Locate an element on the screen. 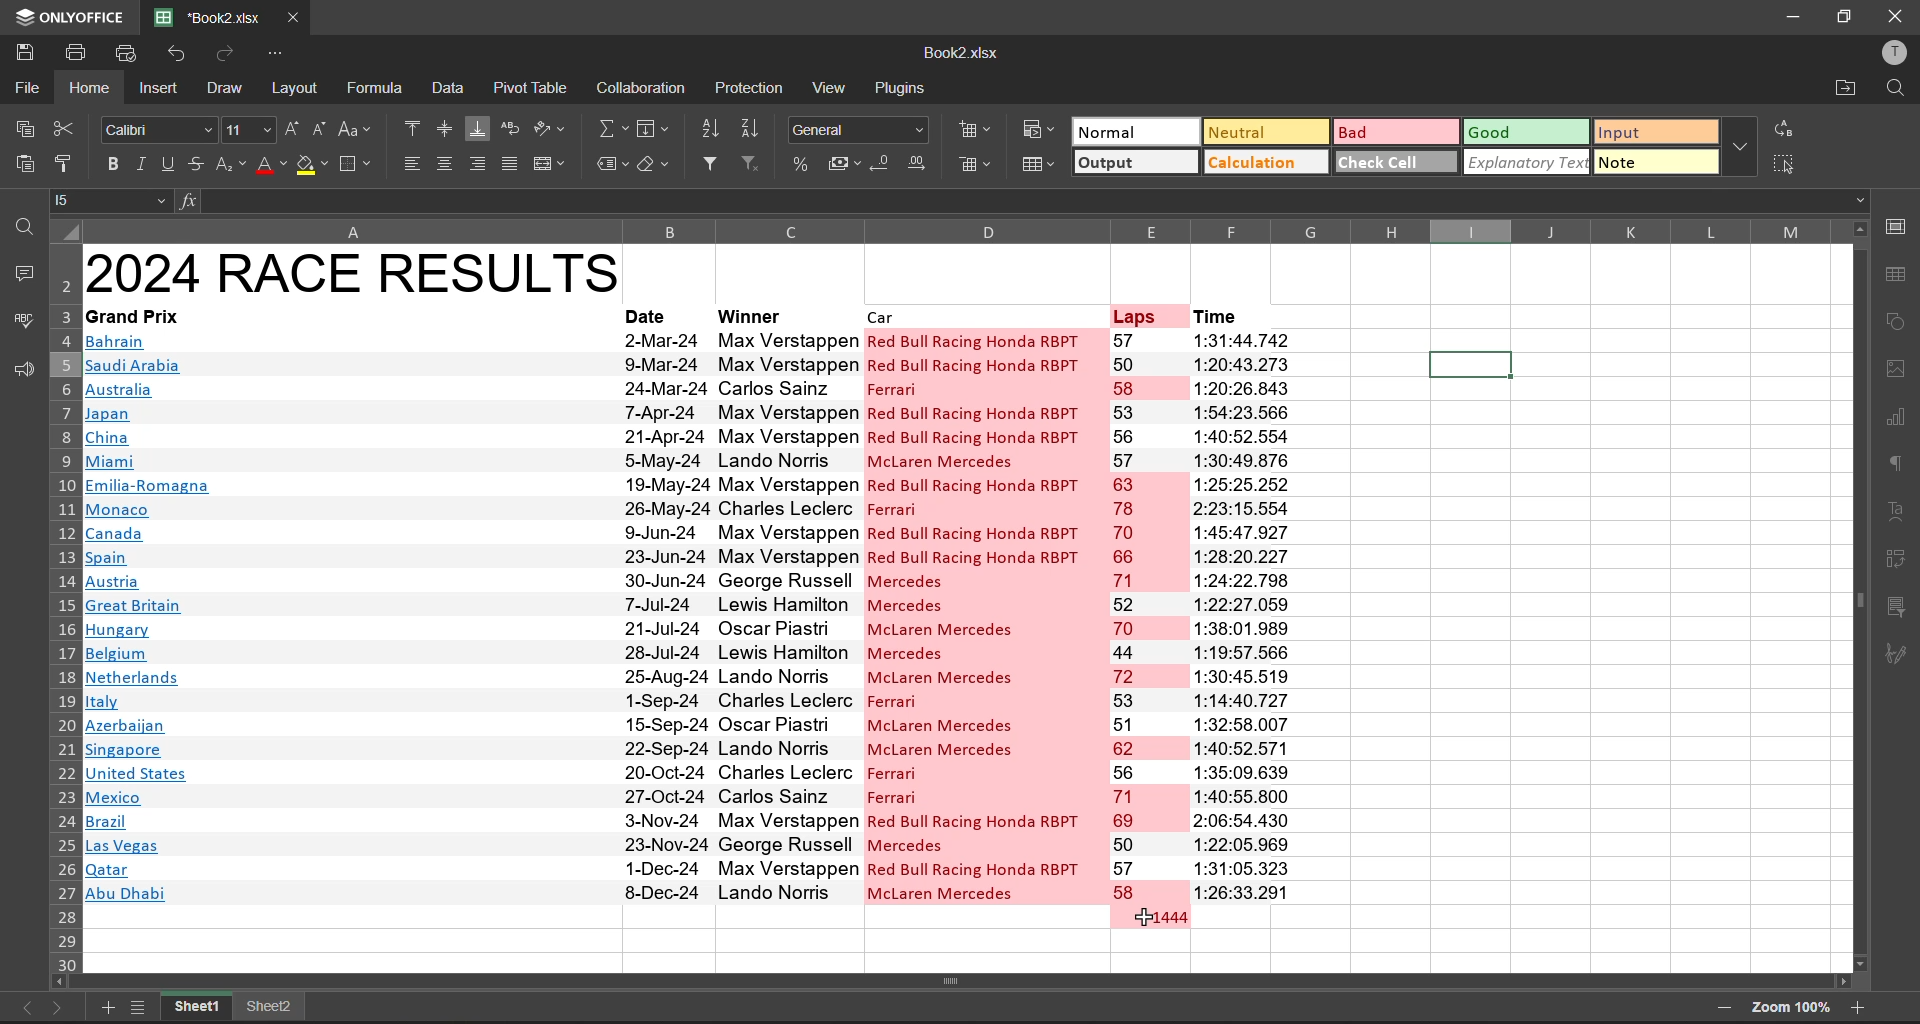  winners is located at coordinates (786, 614).